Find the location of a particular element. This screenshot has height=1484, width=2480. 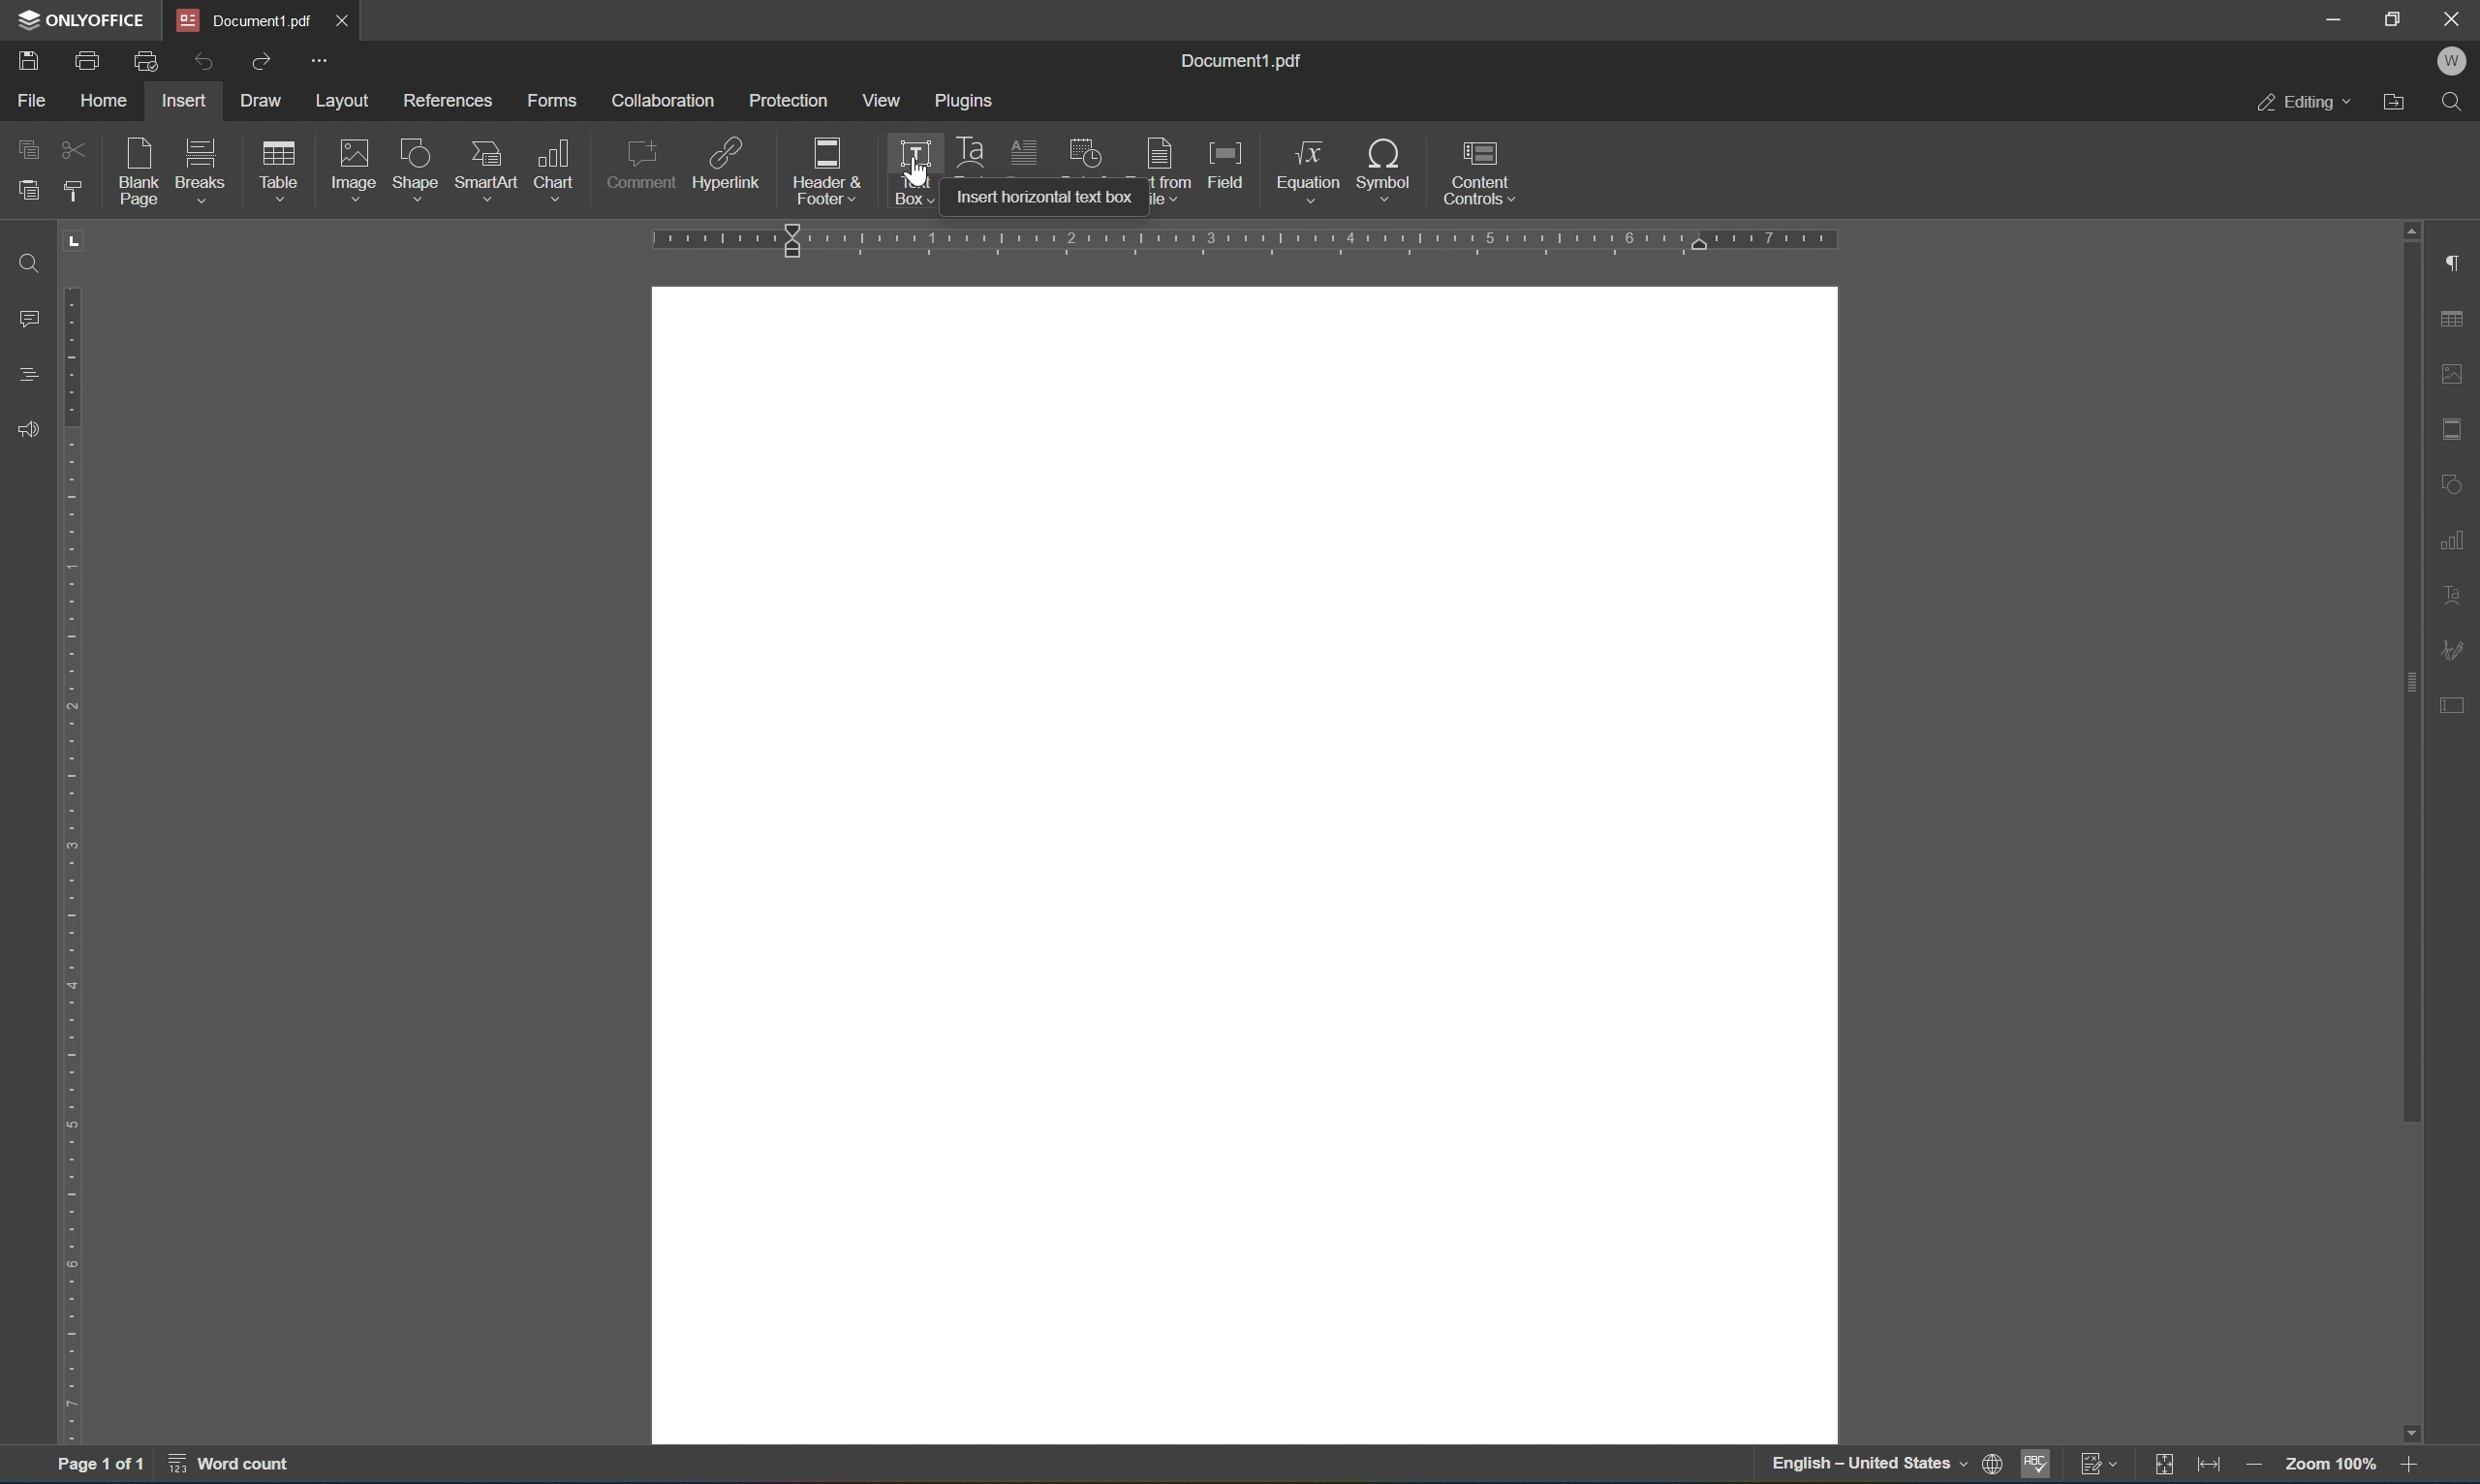

insert current date and time is located at coordinates (1080, 152).